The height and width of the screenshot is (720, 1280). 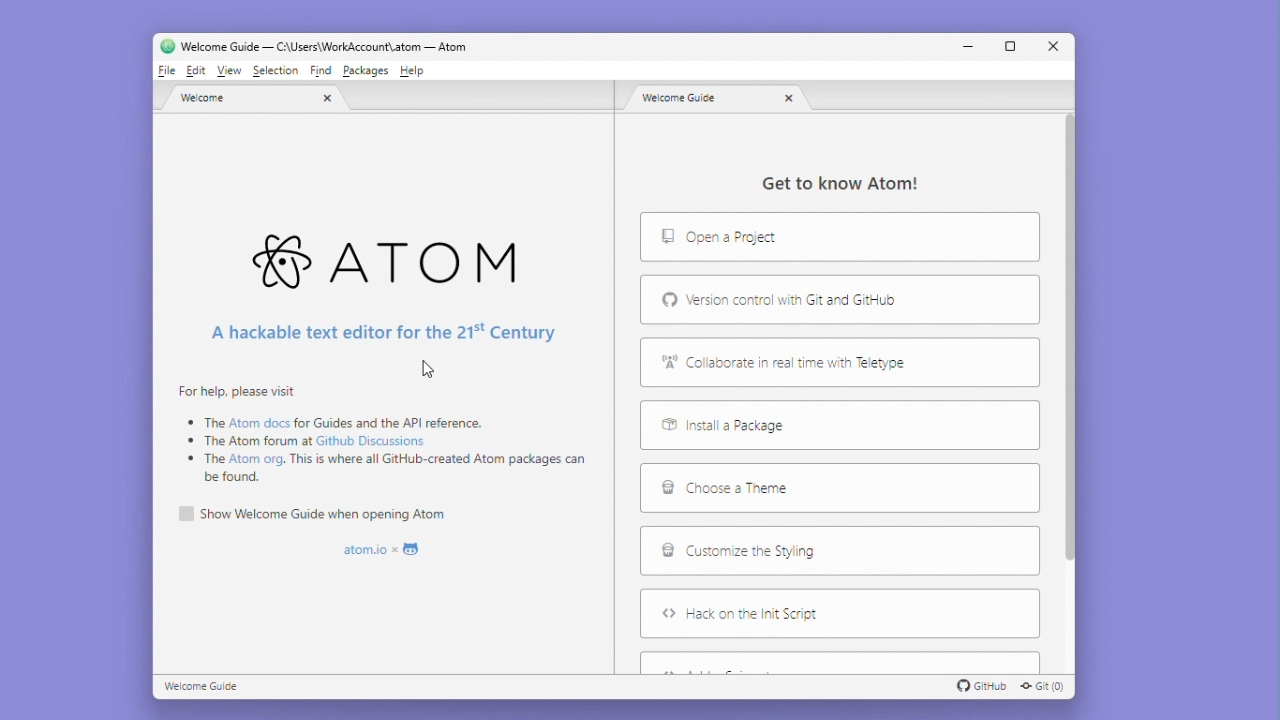 What do you see at coordinates (208, 687) in the screenshot?
I see `Welcome guide` at bounding box center [208, 687].